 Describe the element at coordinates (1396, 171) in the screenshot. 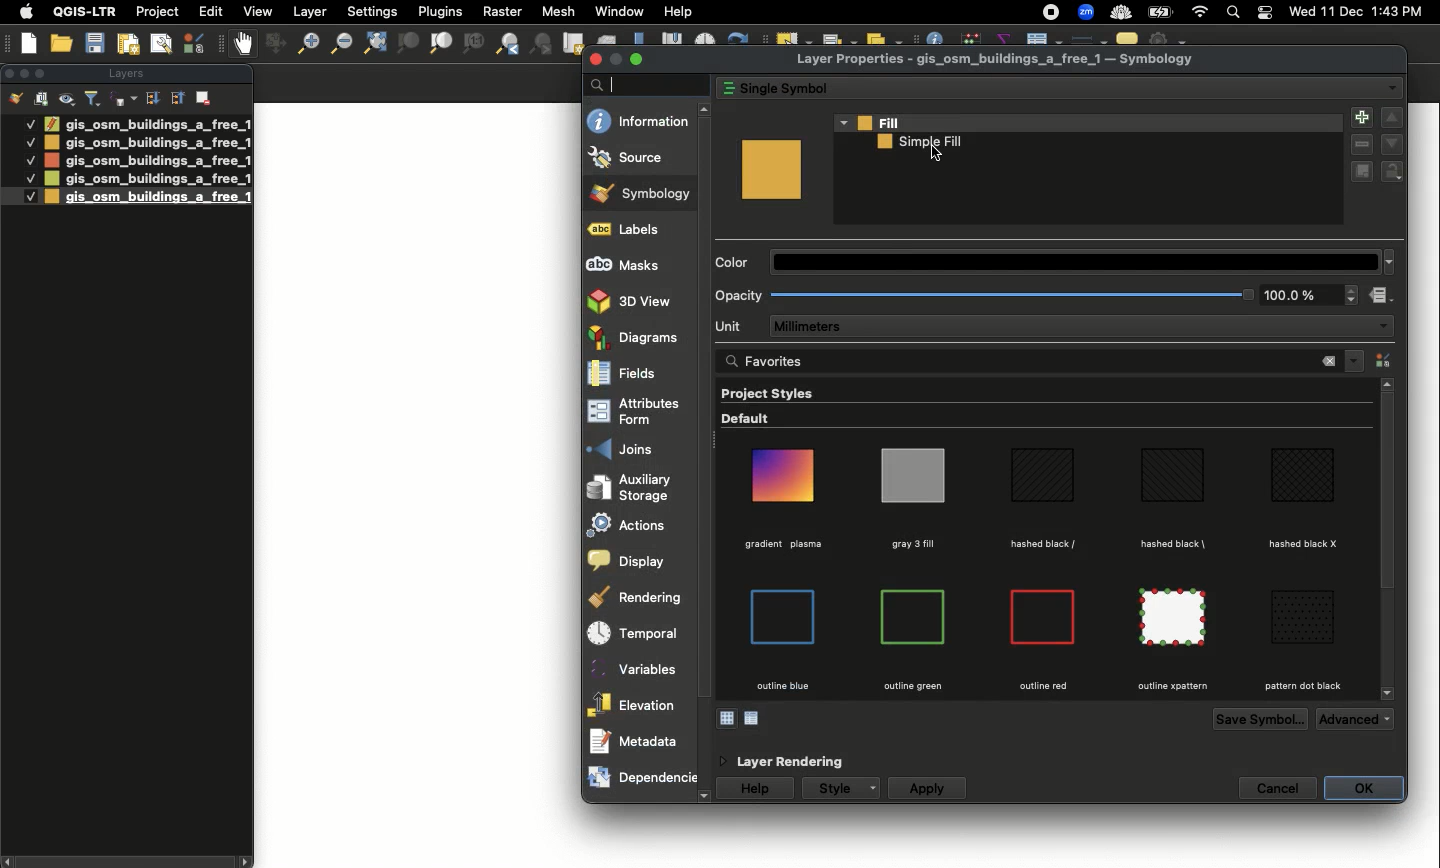

I see `Lock` at that location.